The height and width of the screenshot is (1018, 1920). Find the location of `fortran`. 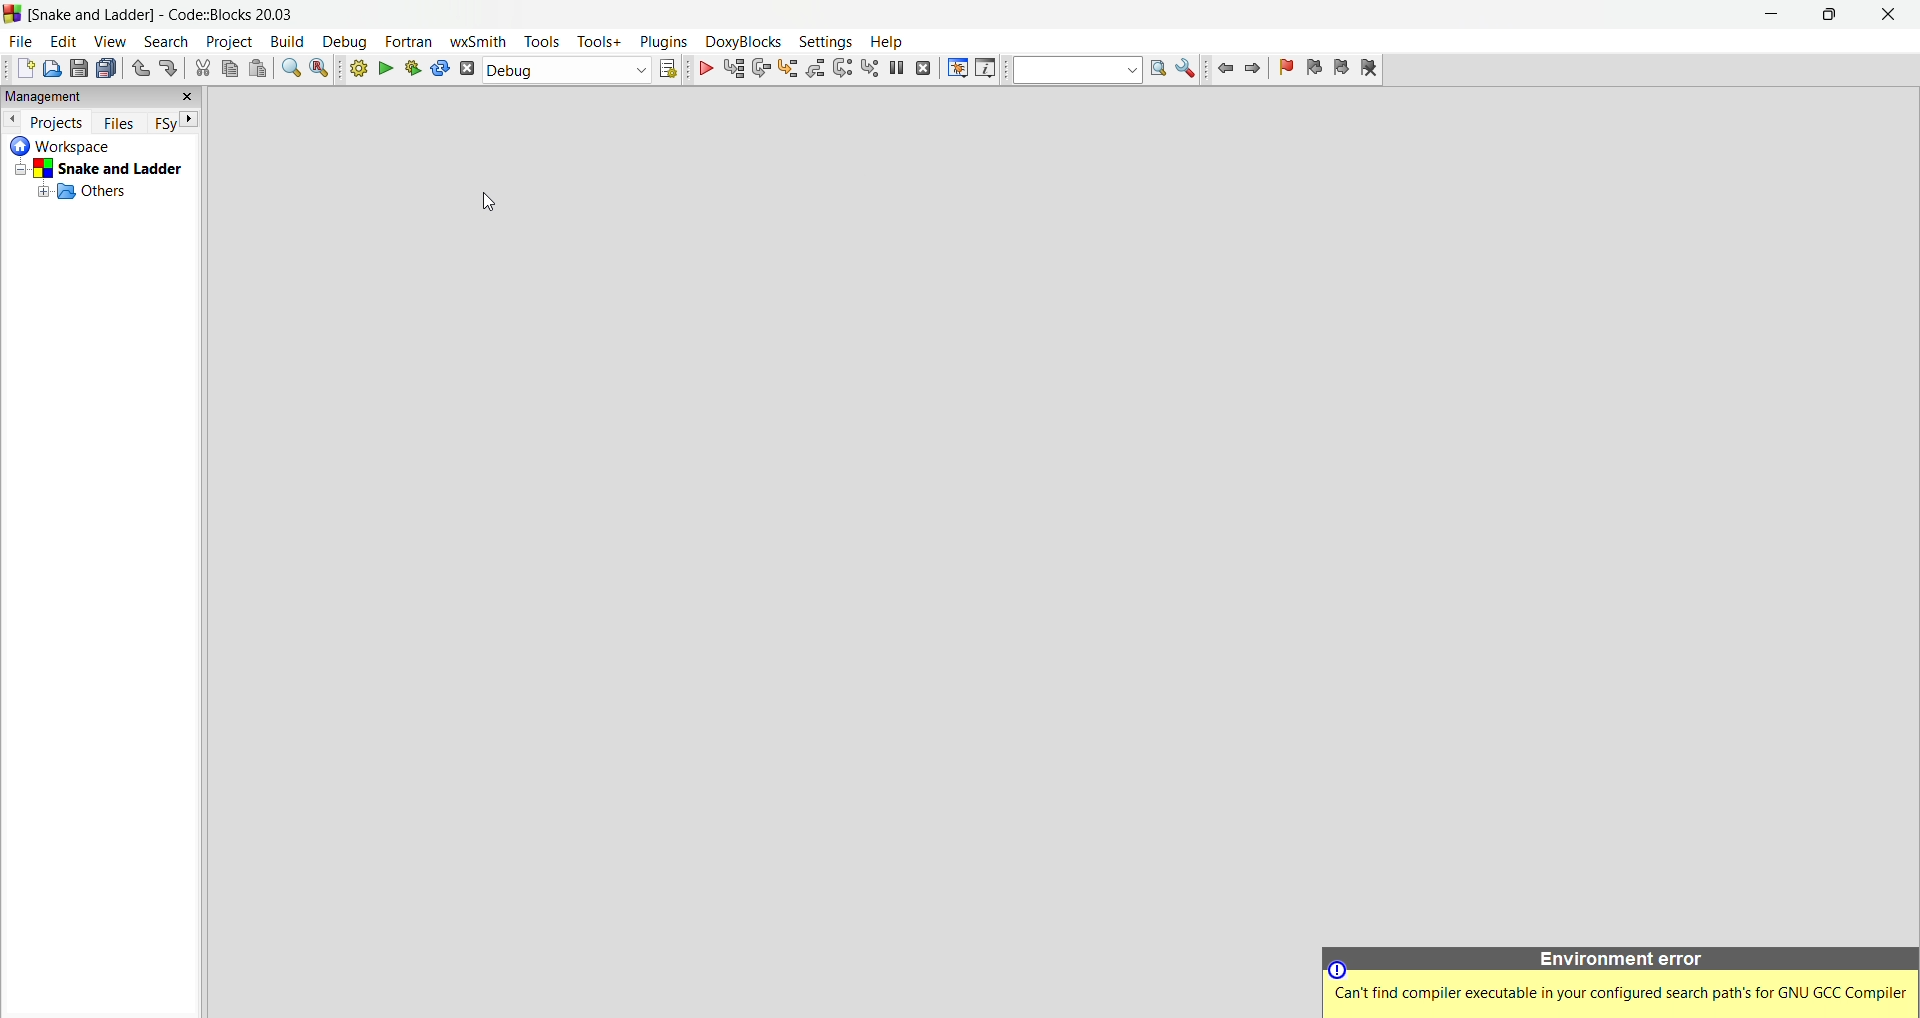

fortran is located at coordinates (411, 41).